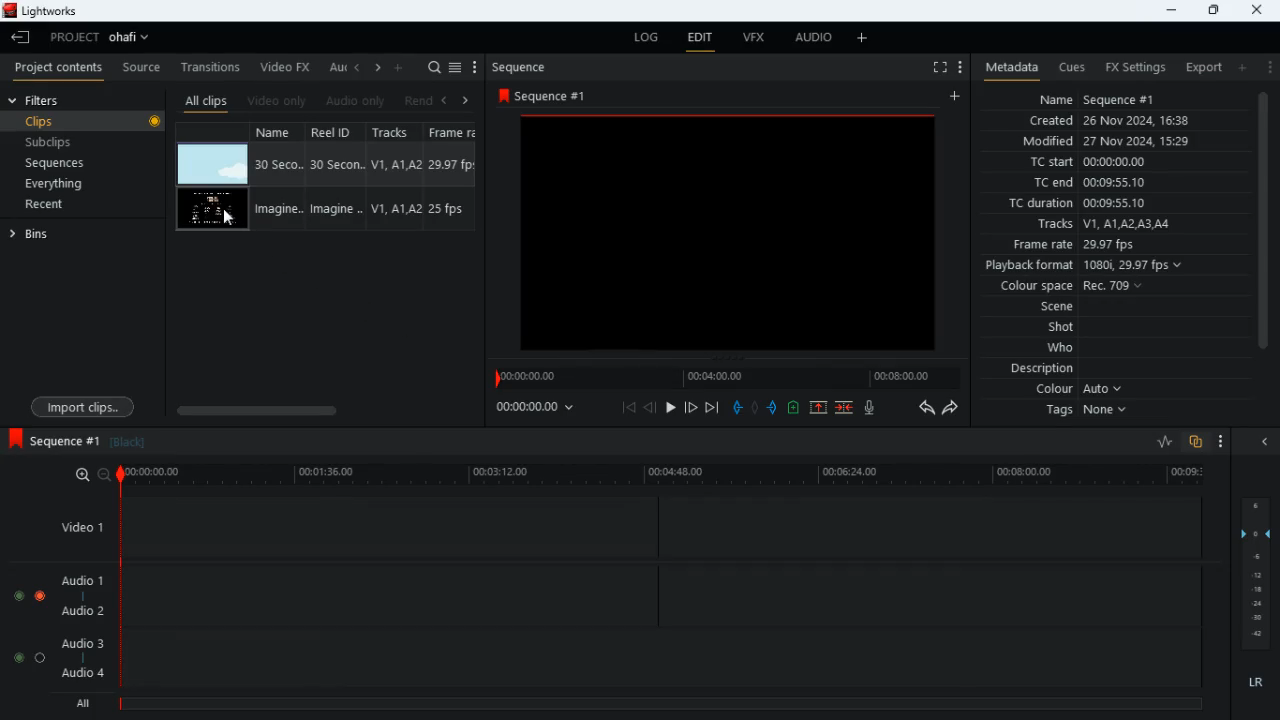 Image resolution: width=1280 pixels, height=720 pixels. What do you see at coordinates (1091, 411) in the screenshot?
I see `tags` at bounding box center [1091, 411].